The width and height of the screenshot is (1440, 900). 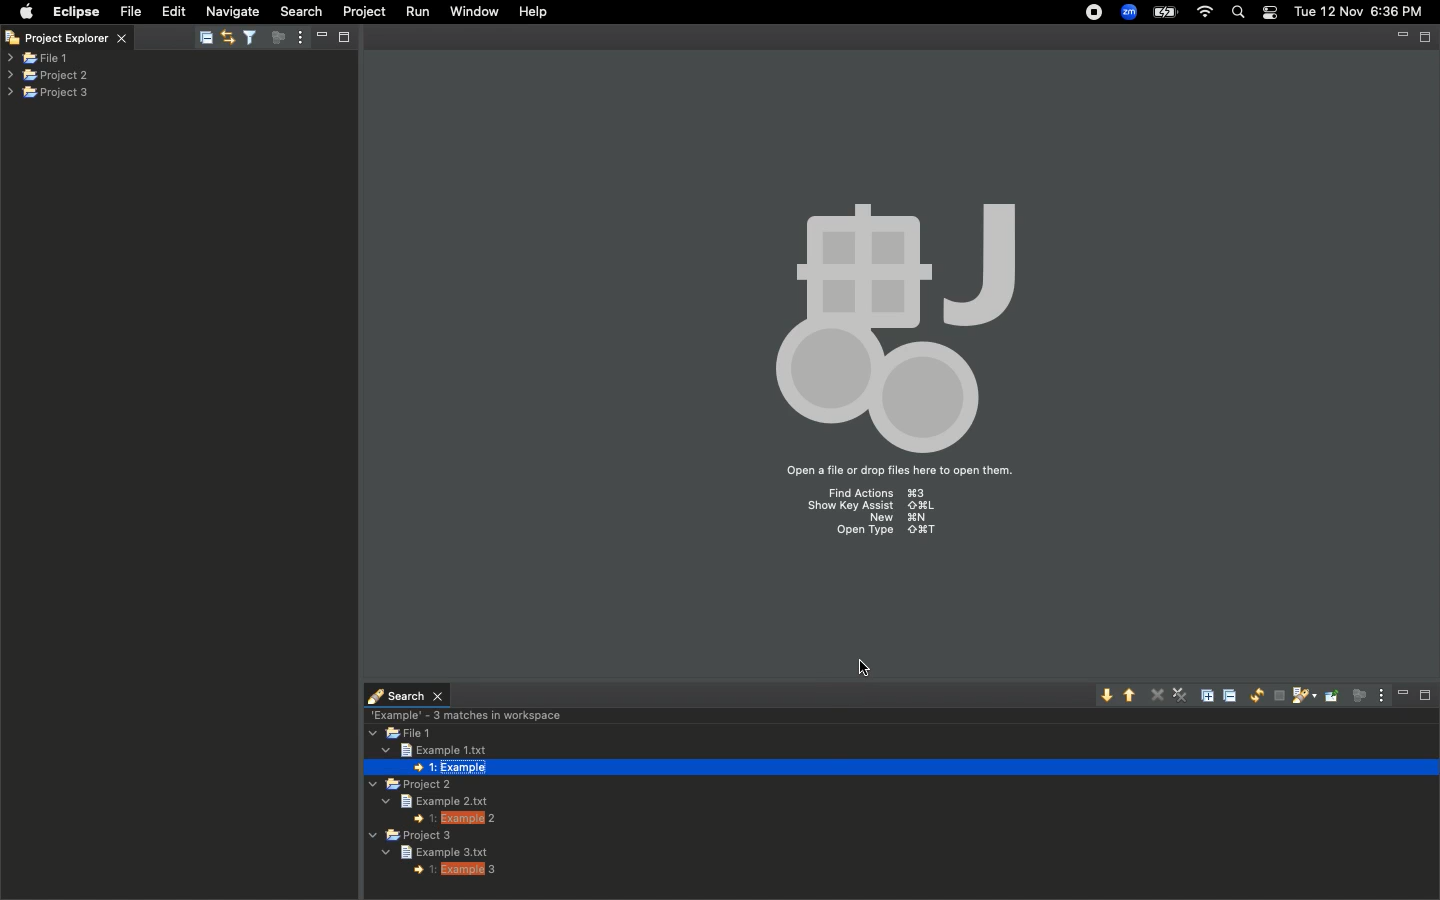 I want to click on Icon, so click(x=890, y=318).